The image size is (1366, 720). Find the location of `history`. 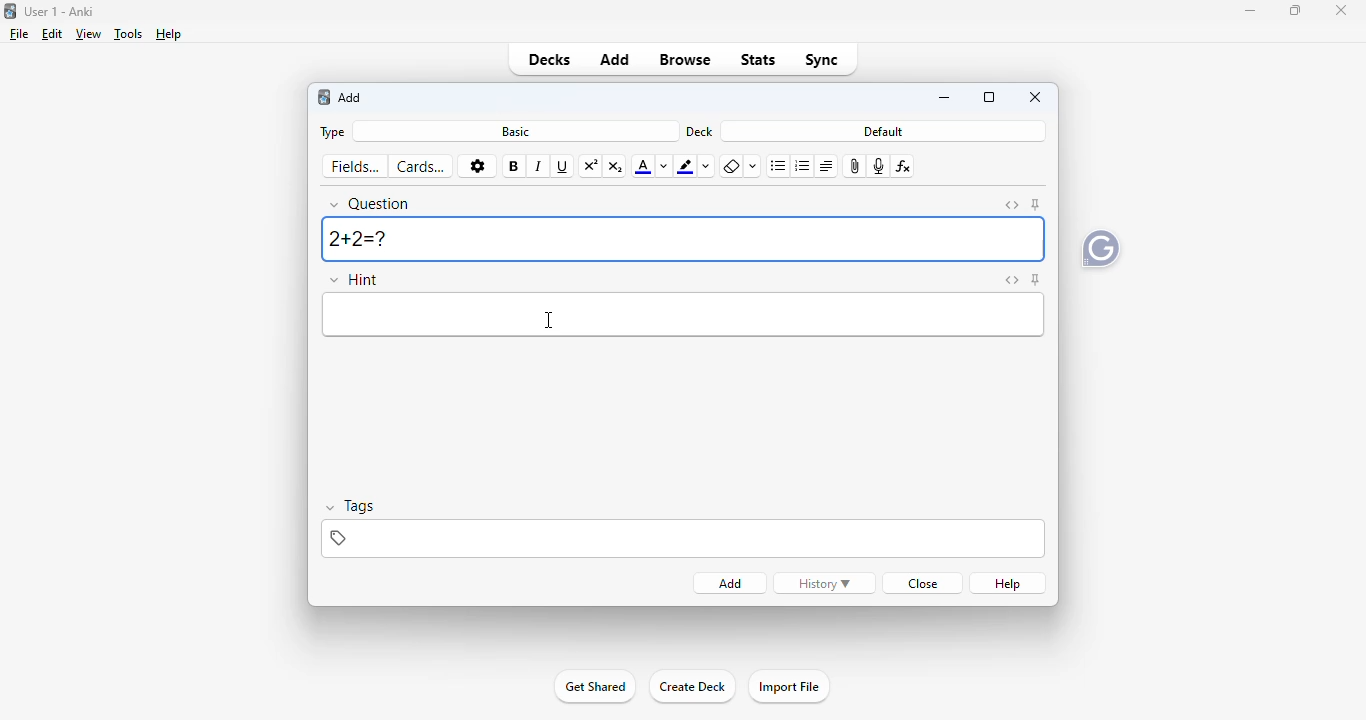

history is located at coordinates (824, 584).